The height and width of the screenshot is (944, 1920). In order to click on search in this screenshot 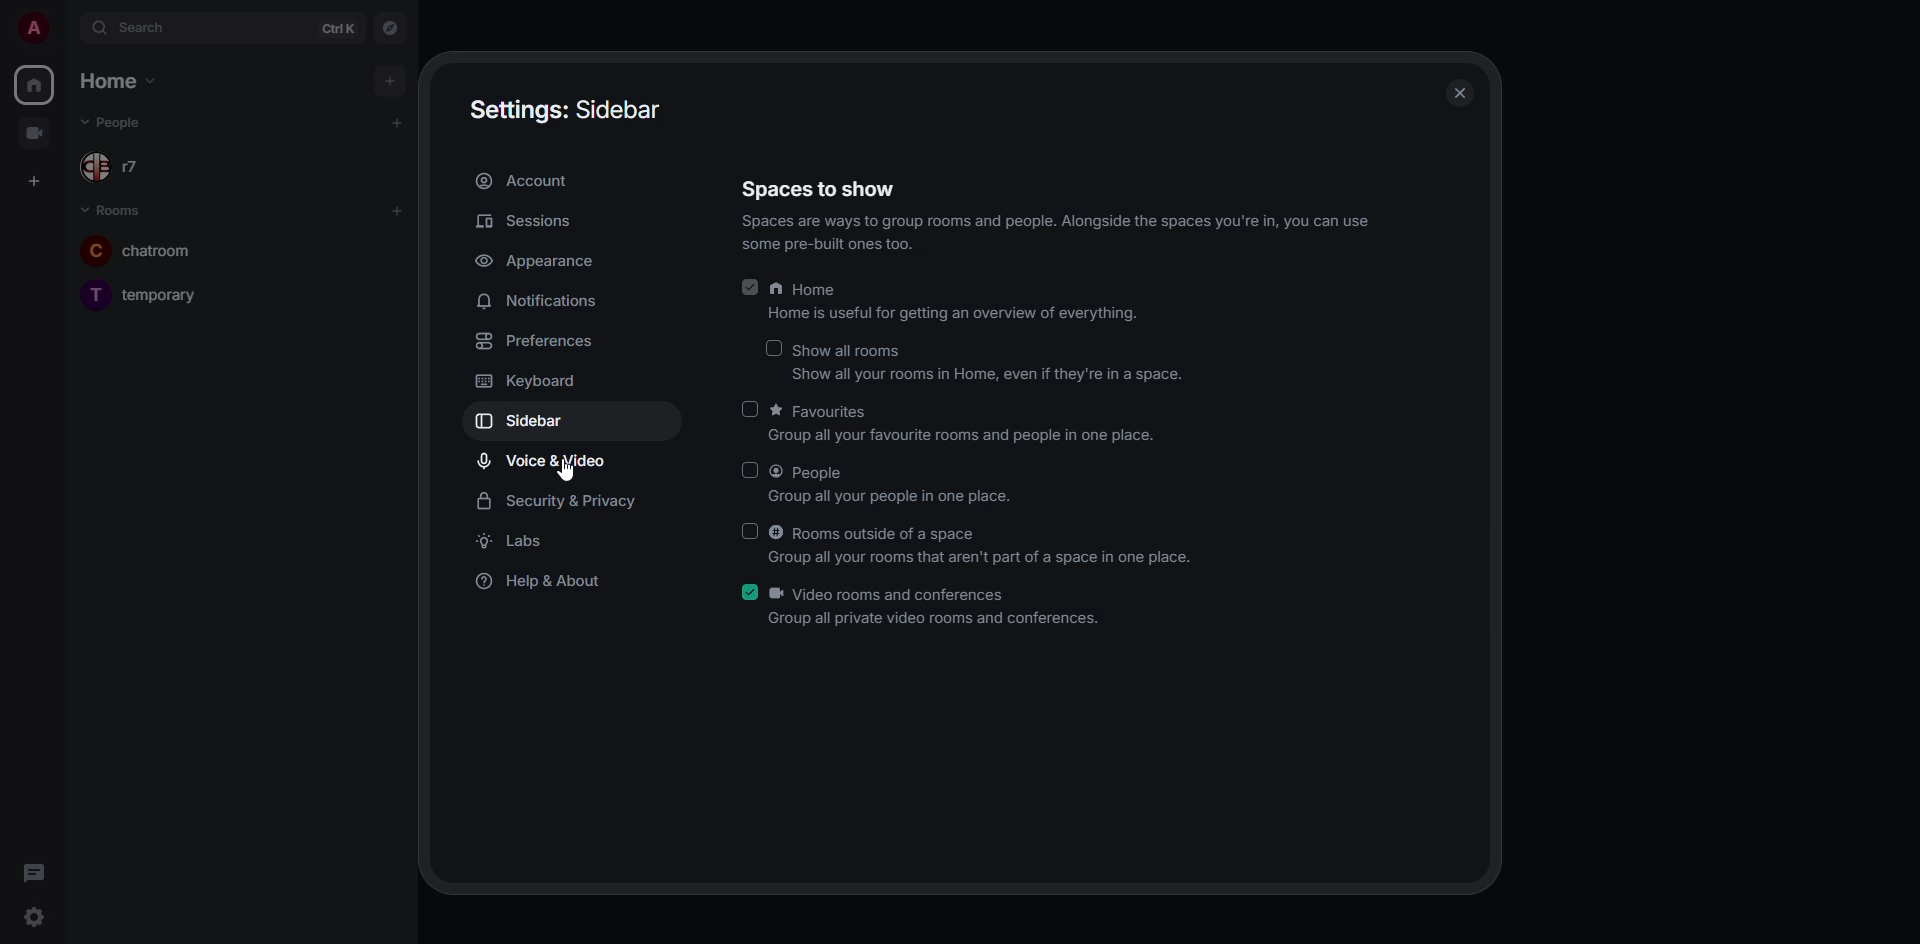, I will do `click(139, 28)`.